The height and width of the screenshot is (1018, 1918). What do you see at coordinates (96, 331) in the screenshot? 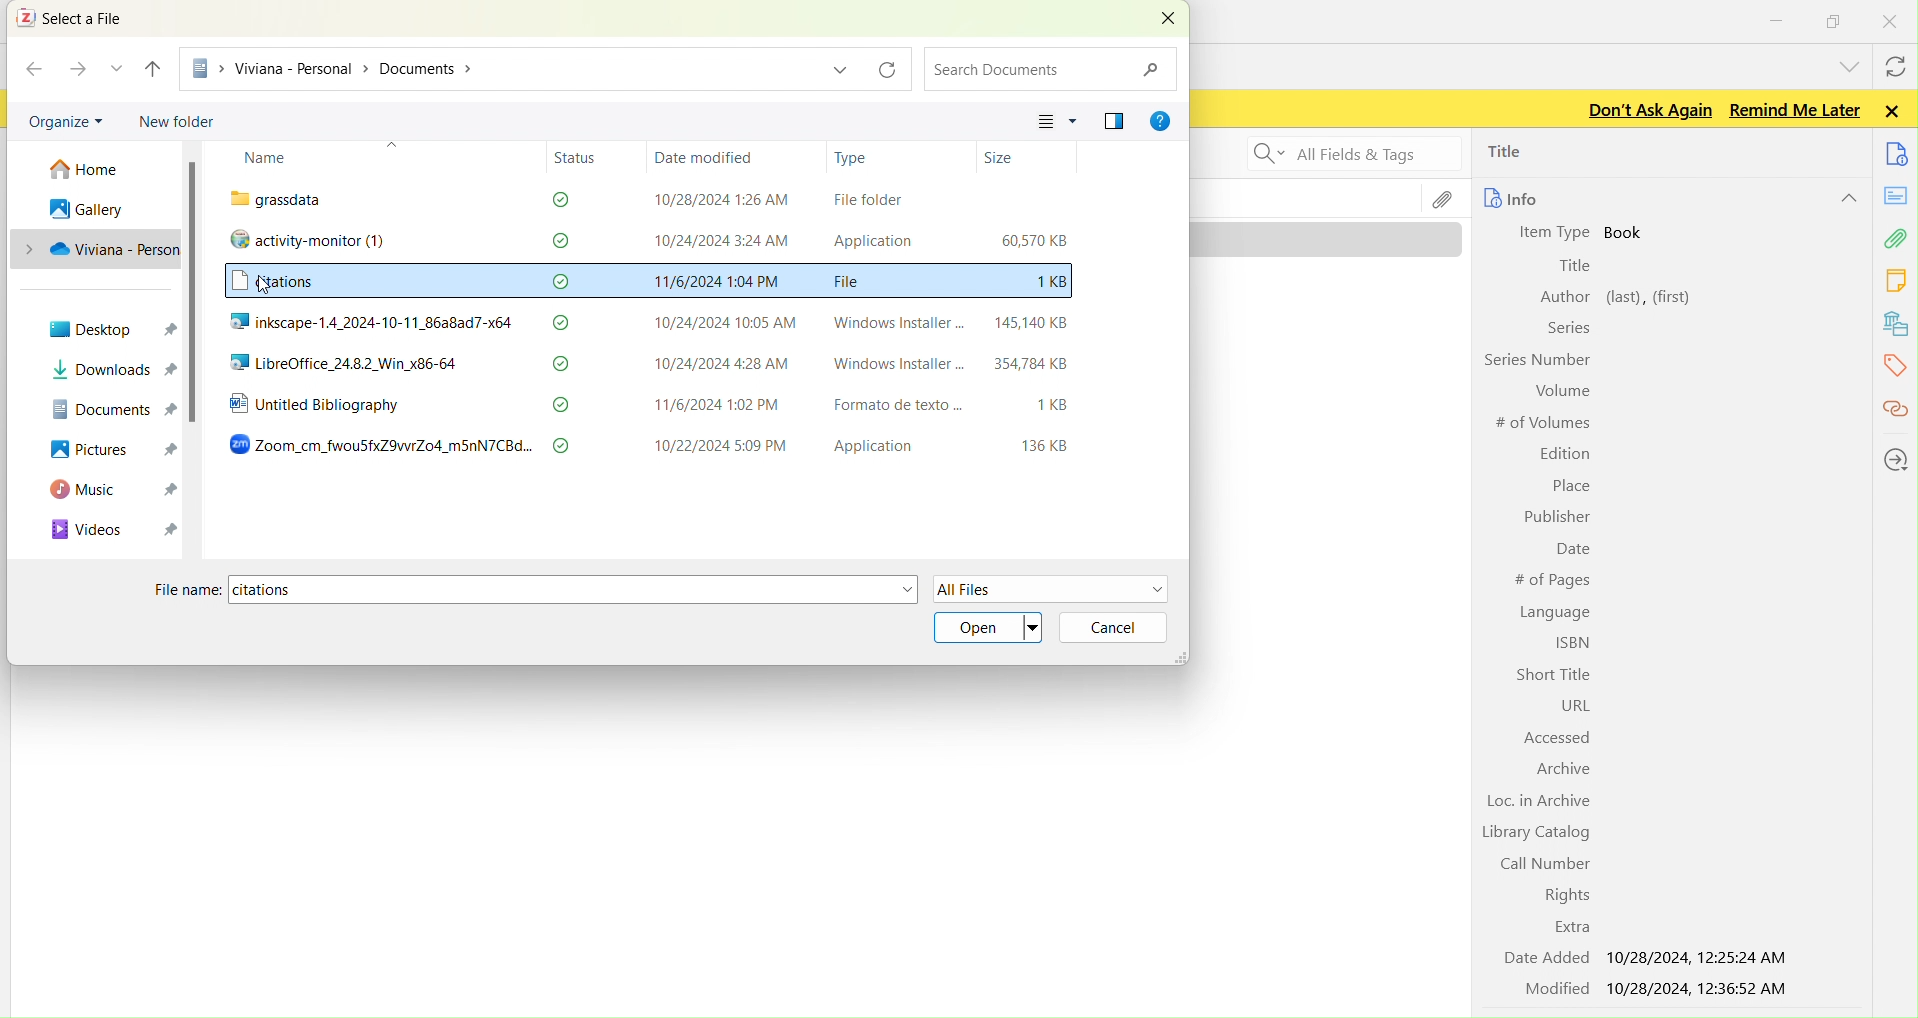
I see `desktop` at bounding box center [96, 331].